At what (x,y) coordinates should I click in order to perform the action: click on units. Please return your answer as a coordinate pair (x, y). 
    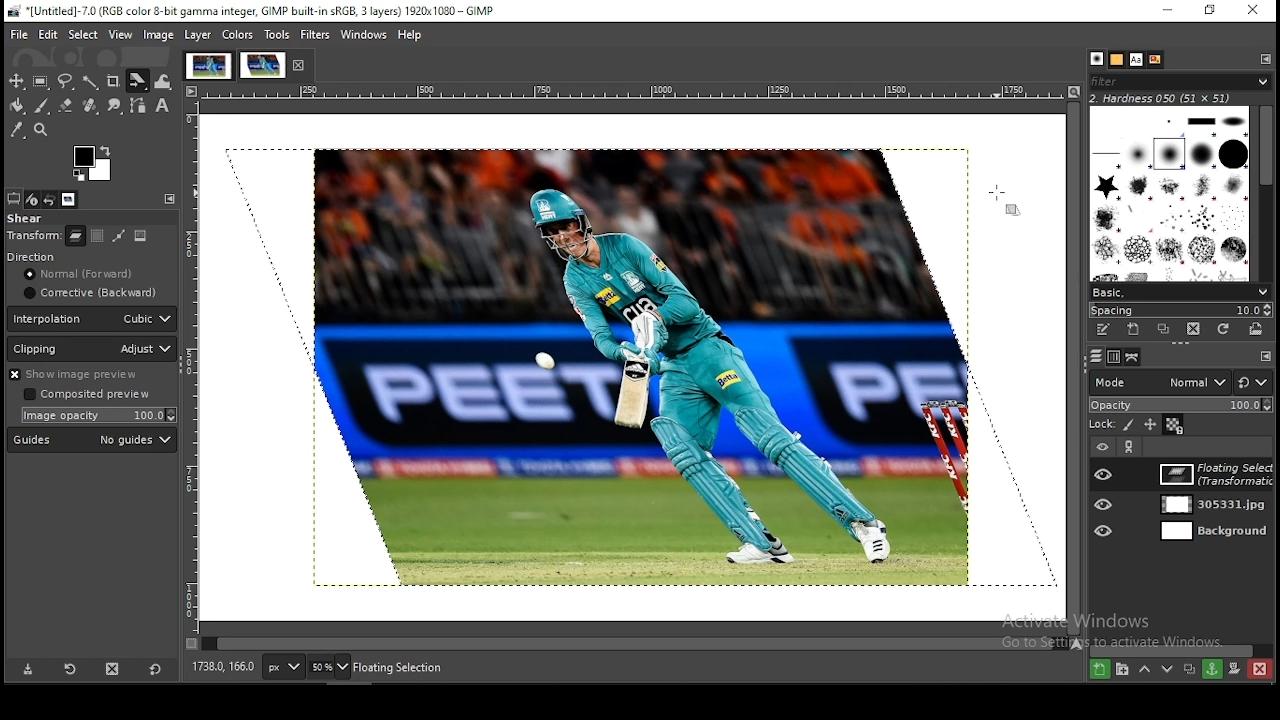
    Looking at the image, I should click on (284, 667).